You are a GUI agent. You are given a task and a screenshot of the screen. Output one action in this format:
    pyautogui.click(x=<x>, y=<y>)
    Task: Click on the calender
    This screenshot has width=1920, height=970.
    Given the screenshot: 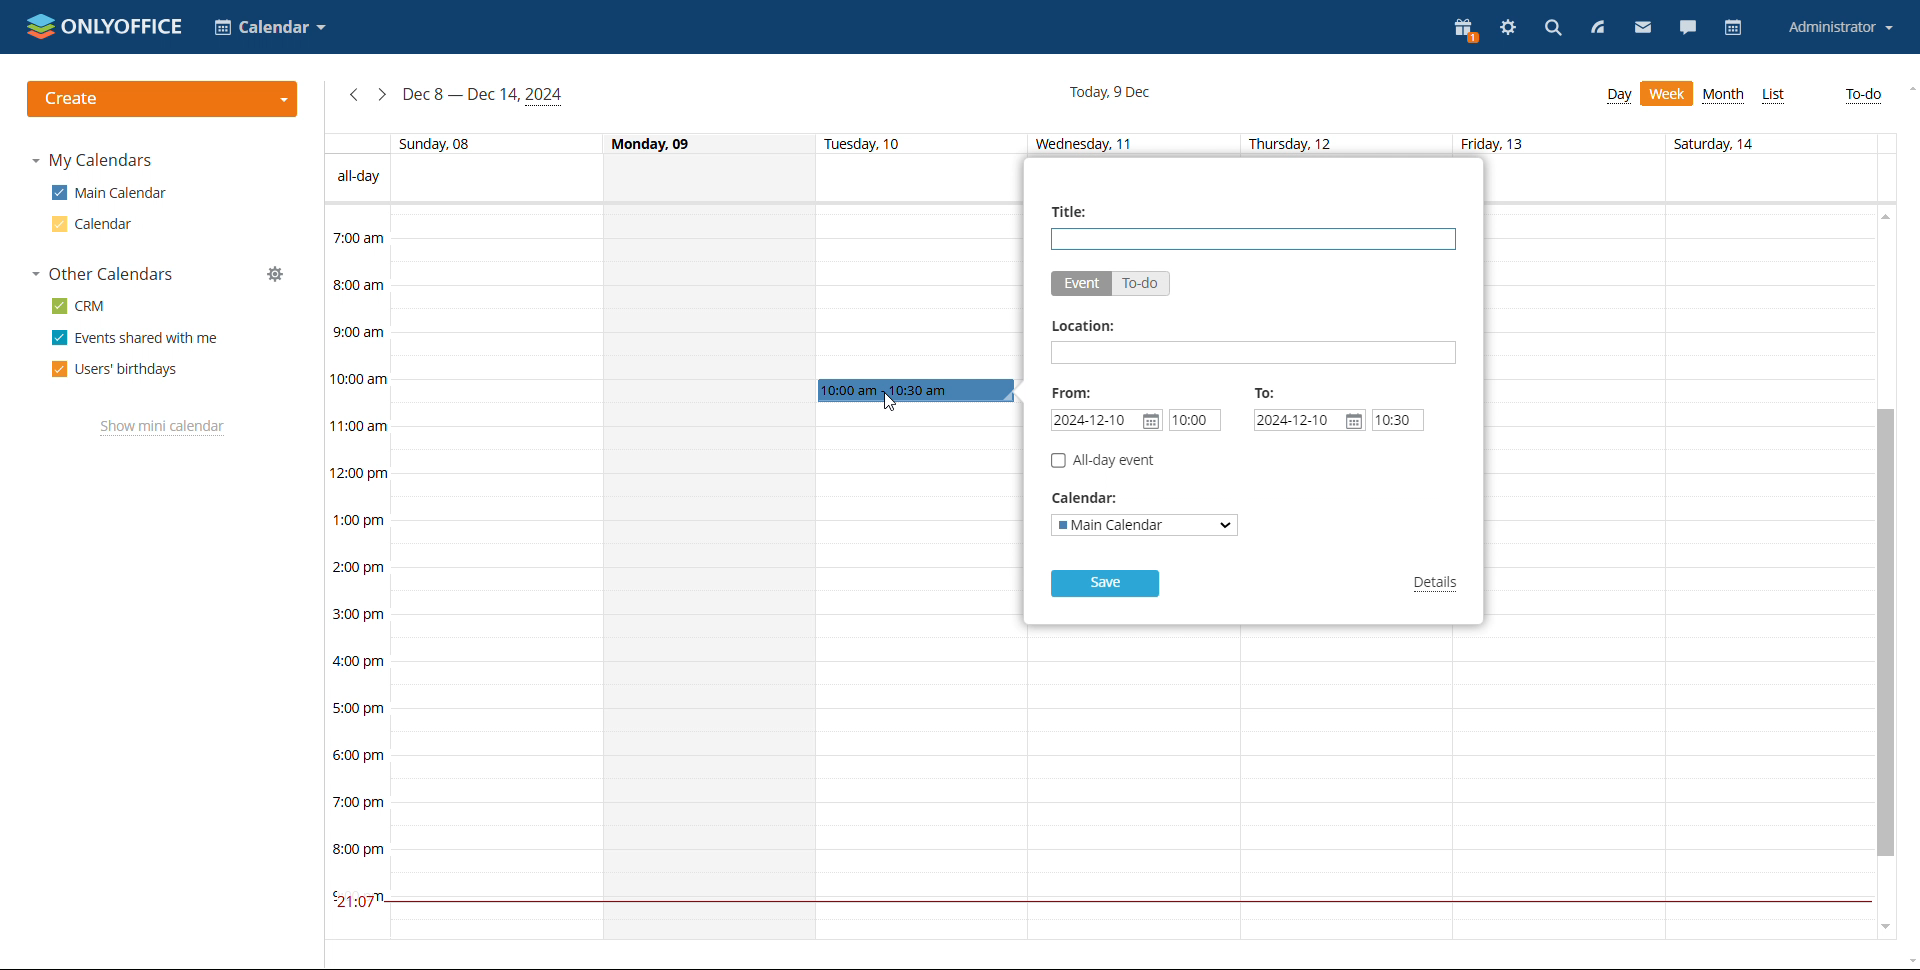 What is the action you would take?
    pyautogui.click(x=270, y=29)
    